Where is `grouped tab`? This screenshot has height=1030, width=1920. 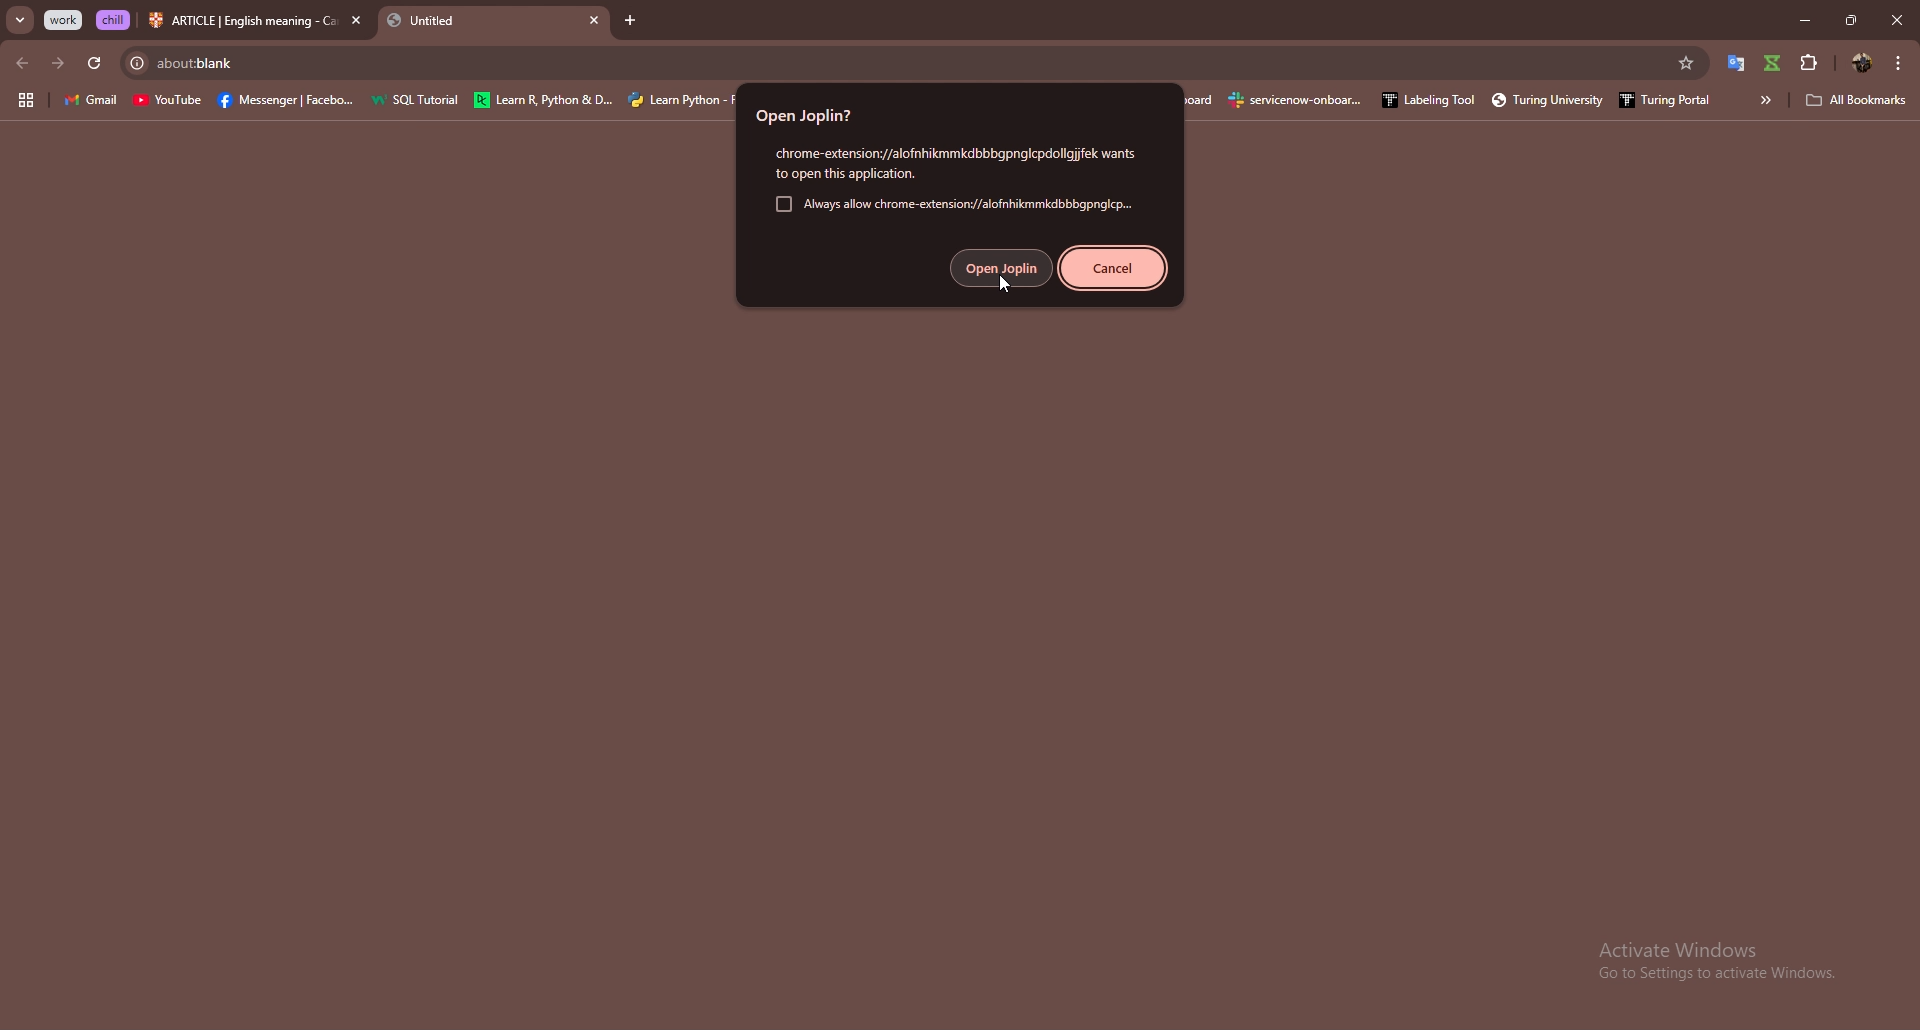
grouped tab is located at coordinates (114, 20).